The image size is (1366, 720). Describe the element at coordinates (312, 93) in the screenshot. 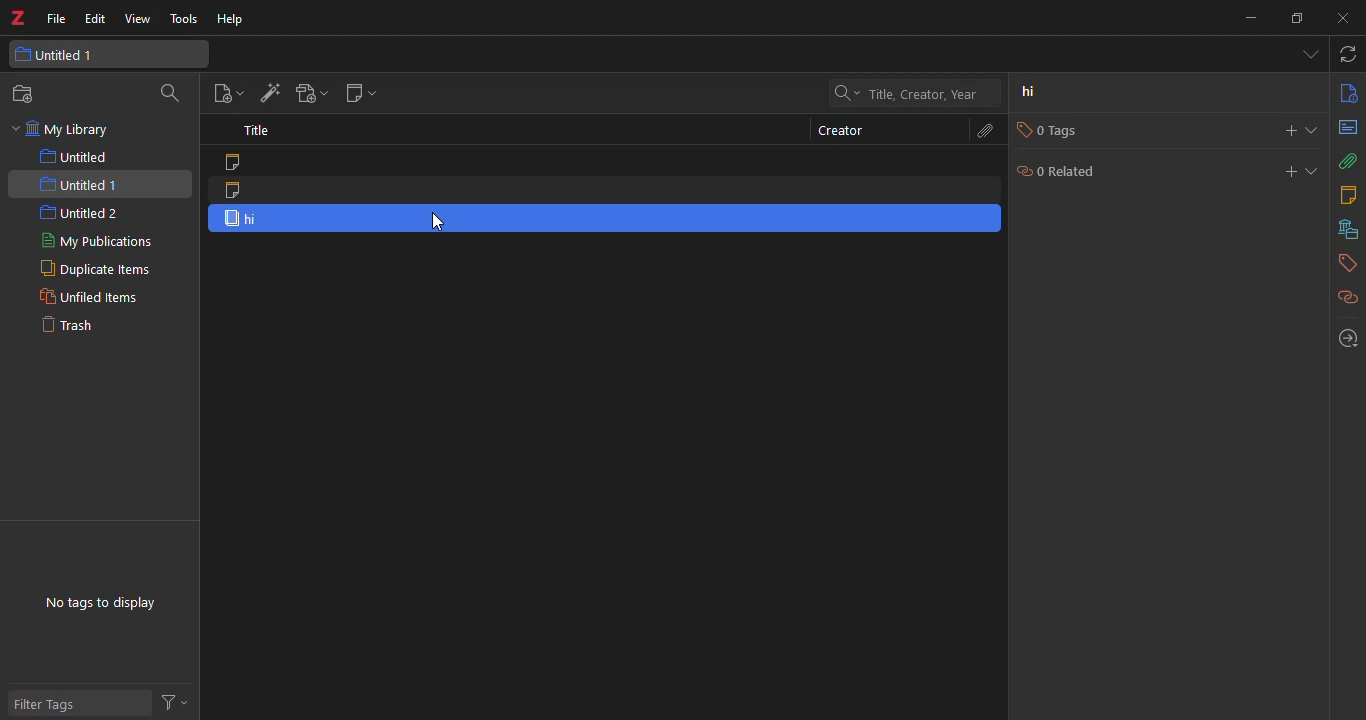

I see `add attach` at that location.